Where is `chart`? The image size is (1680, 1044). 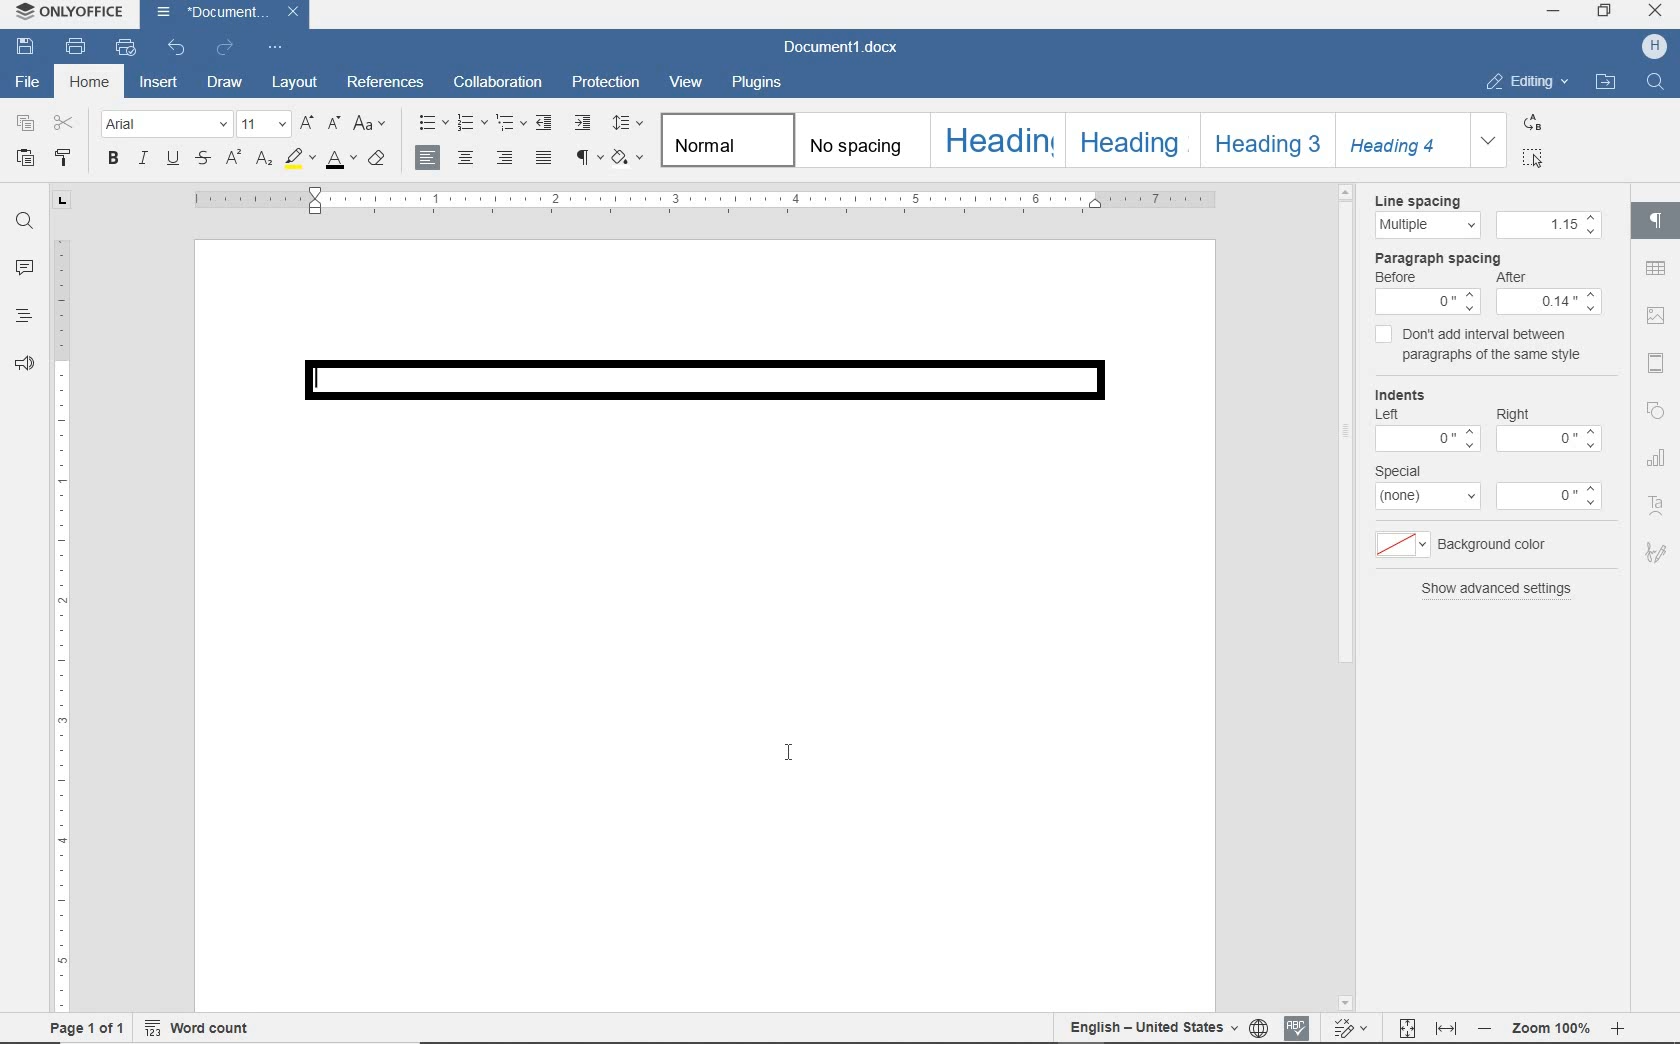
chart is located at coordinates (1656, 457).